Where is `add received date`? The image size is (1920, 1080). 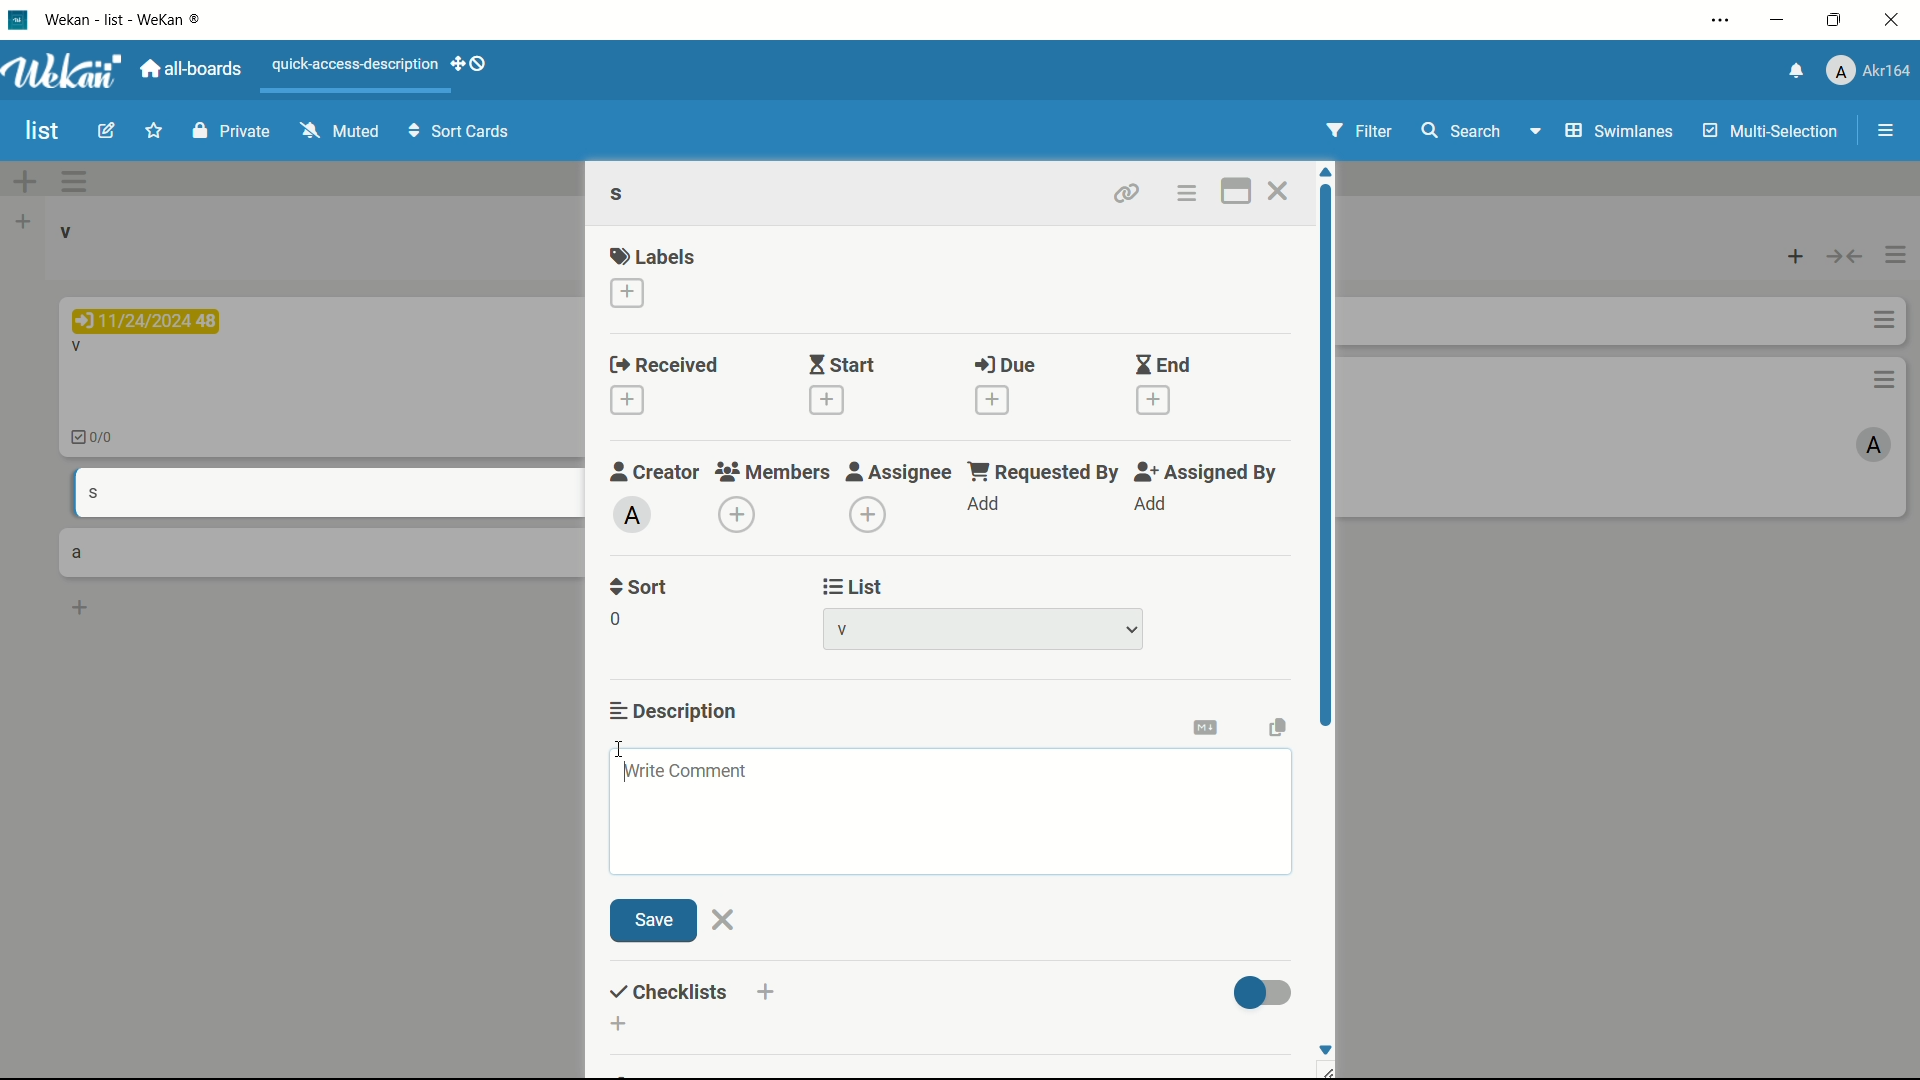 add received date is located at coordinates (627, 399).